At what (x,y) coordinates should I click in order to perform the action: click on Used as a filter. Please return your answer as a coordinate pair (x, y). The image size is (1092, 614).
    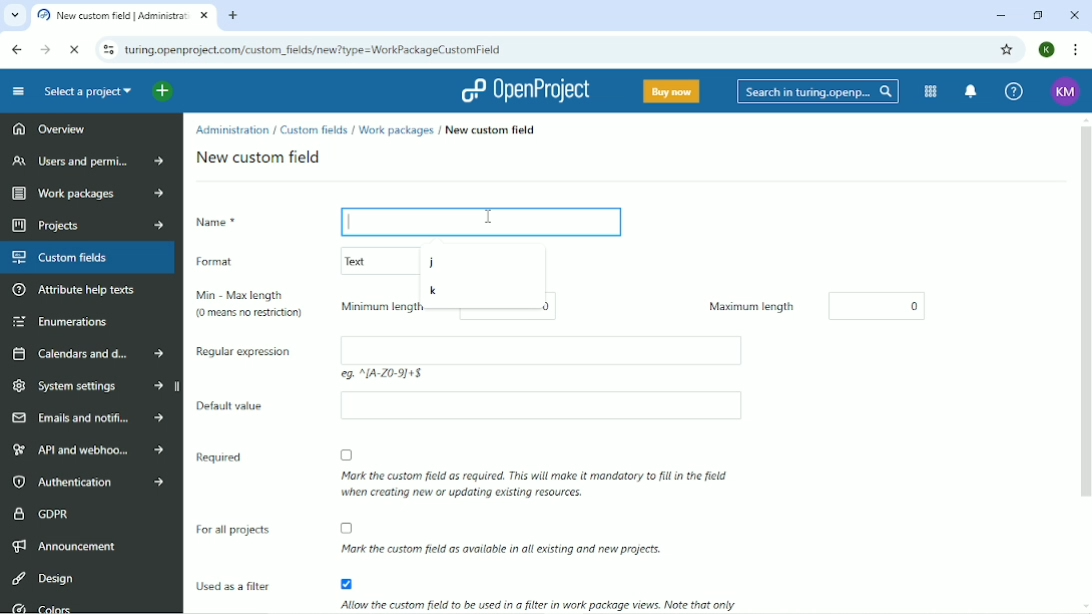
    Looking at the image, I should click on (236, 593).